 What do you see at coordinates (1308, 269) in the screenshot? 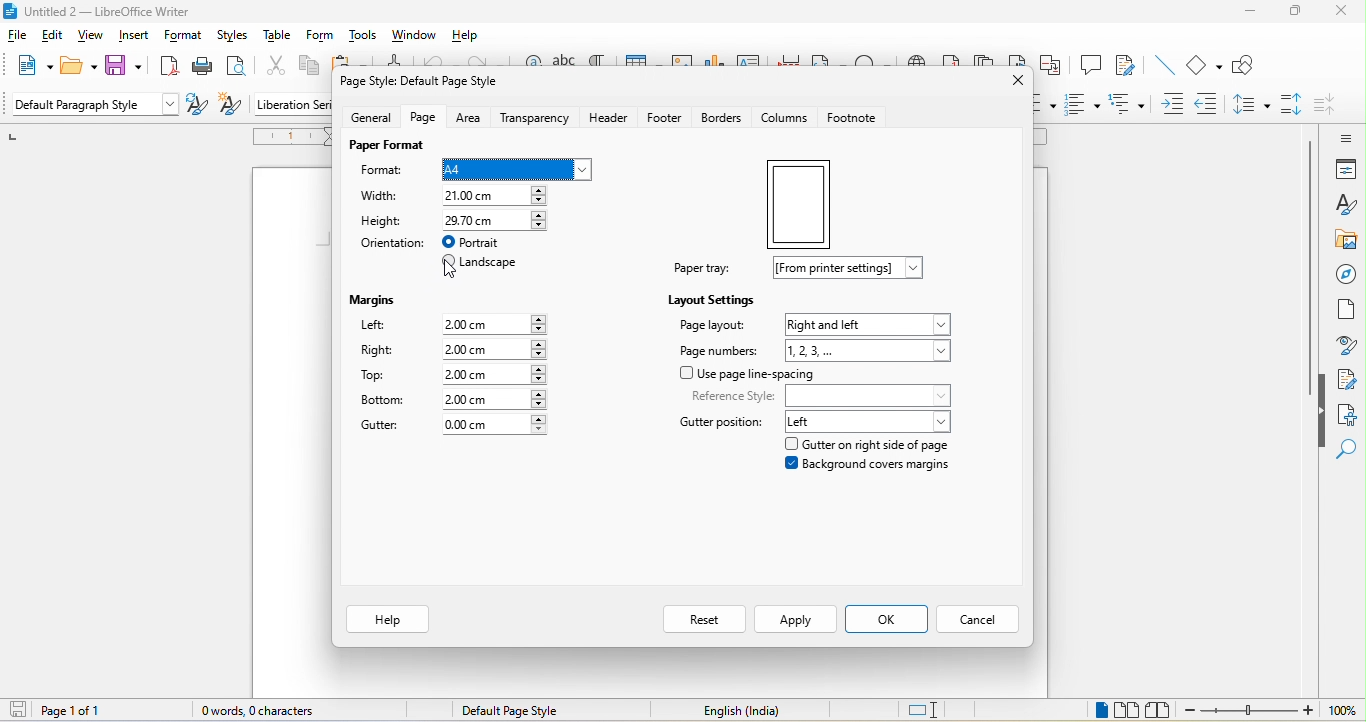
I see `vertical scroll bar` at bounding box center [1308, 269].